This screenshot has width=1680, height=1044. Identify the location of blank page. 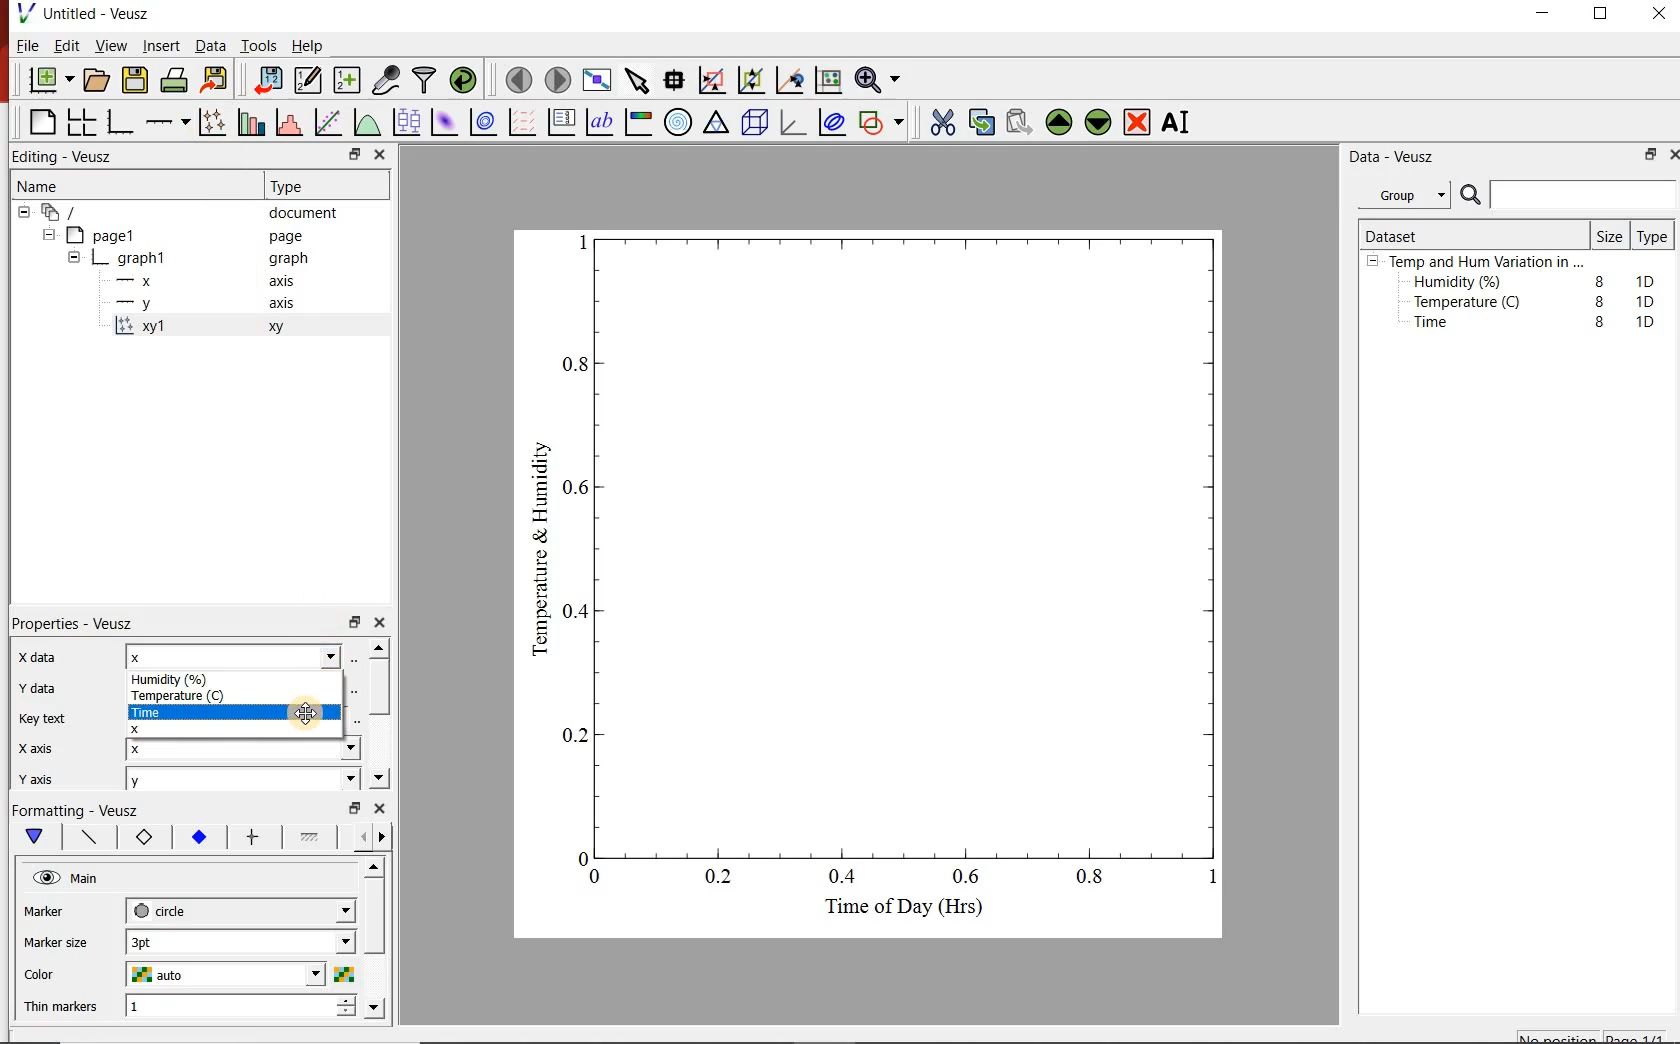
(40, 120).